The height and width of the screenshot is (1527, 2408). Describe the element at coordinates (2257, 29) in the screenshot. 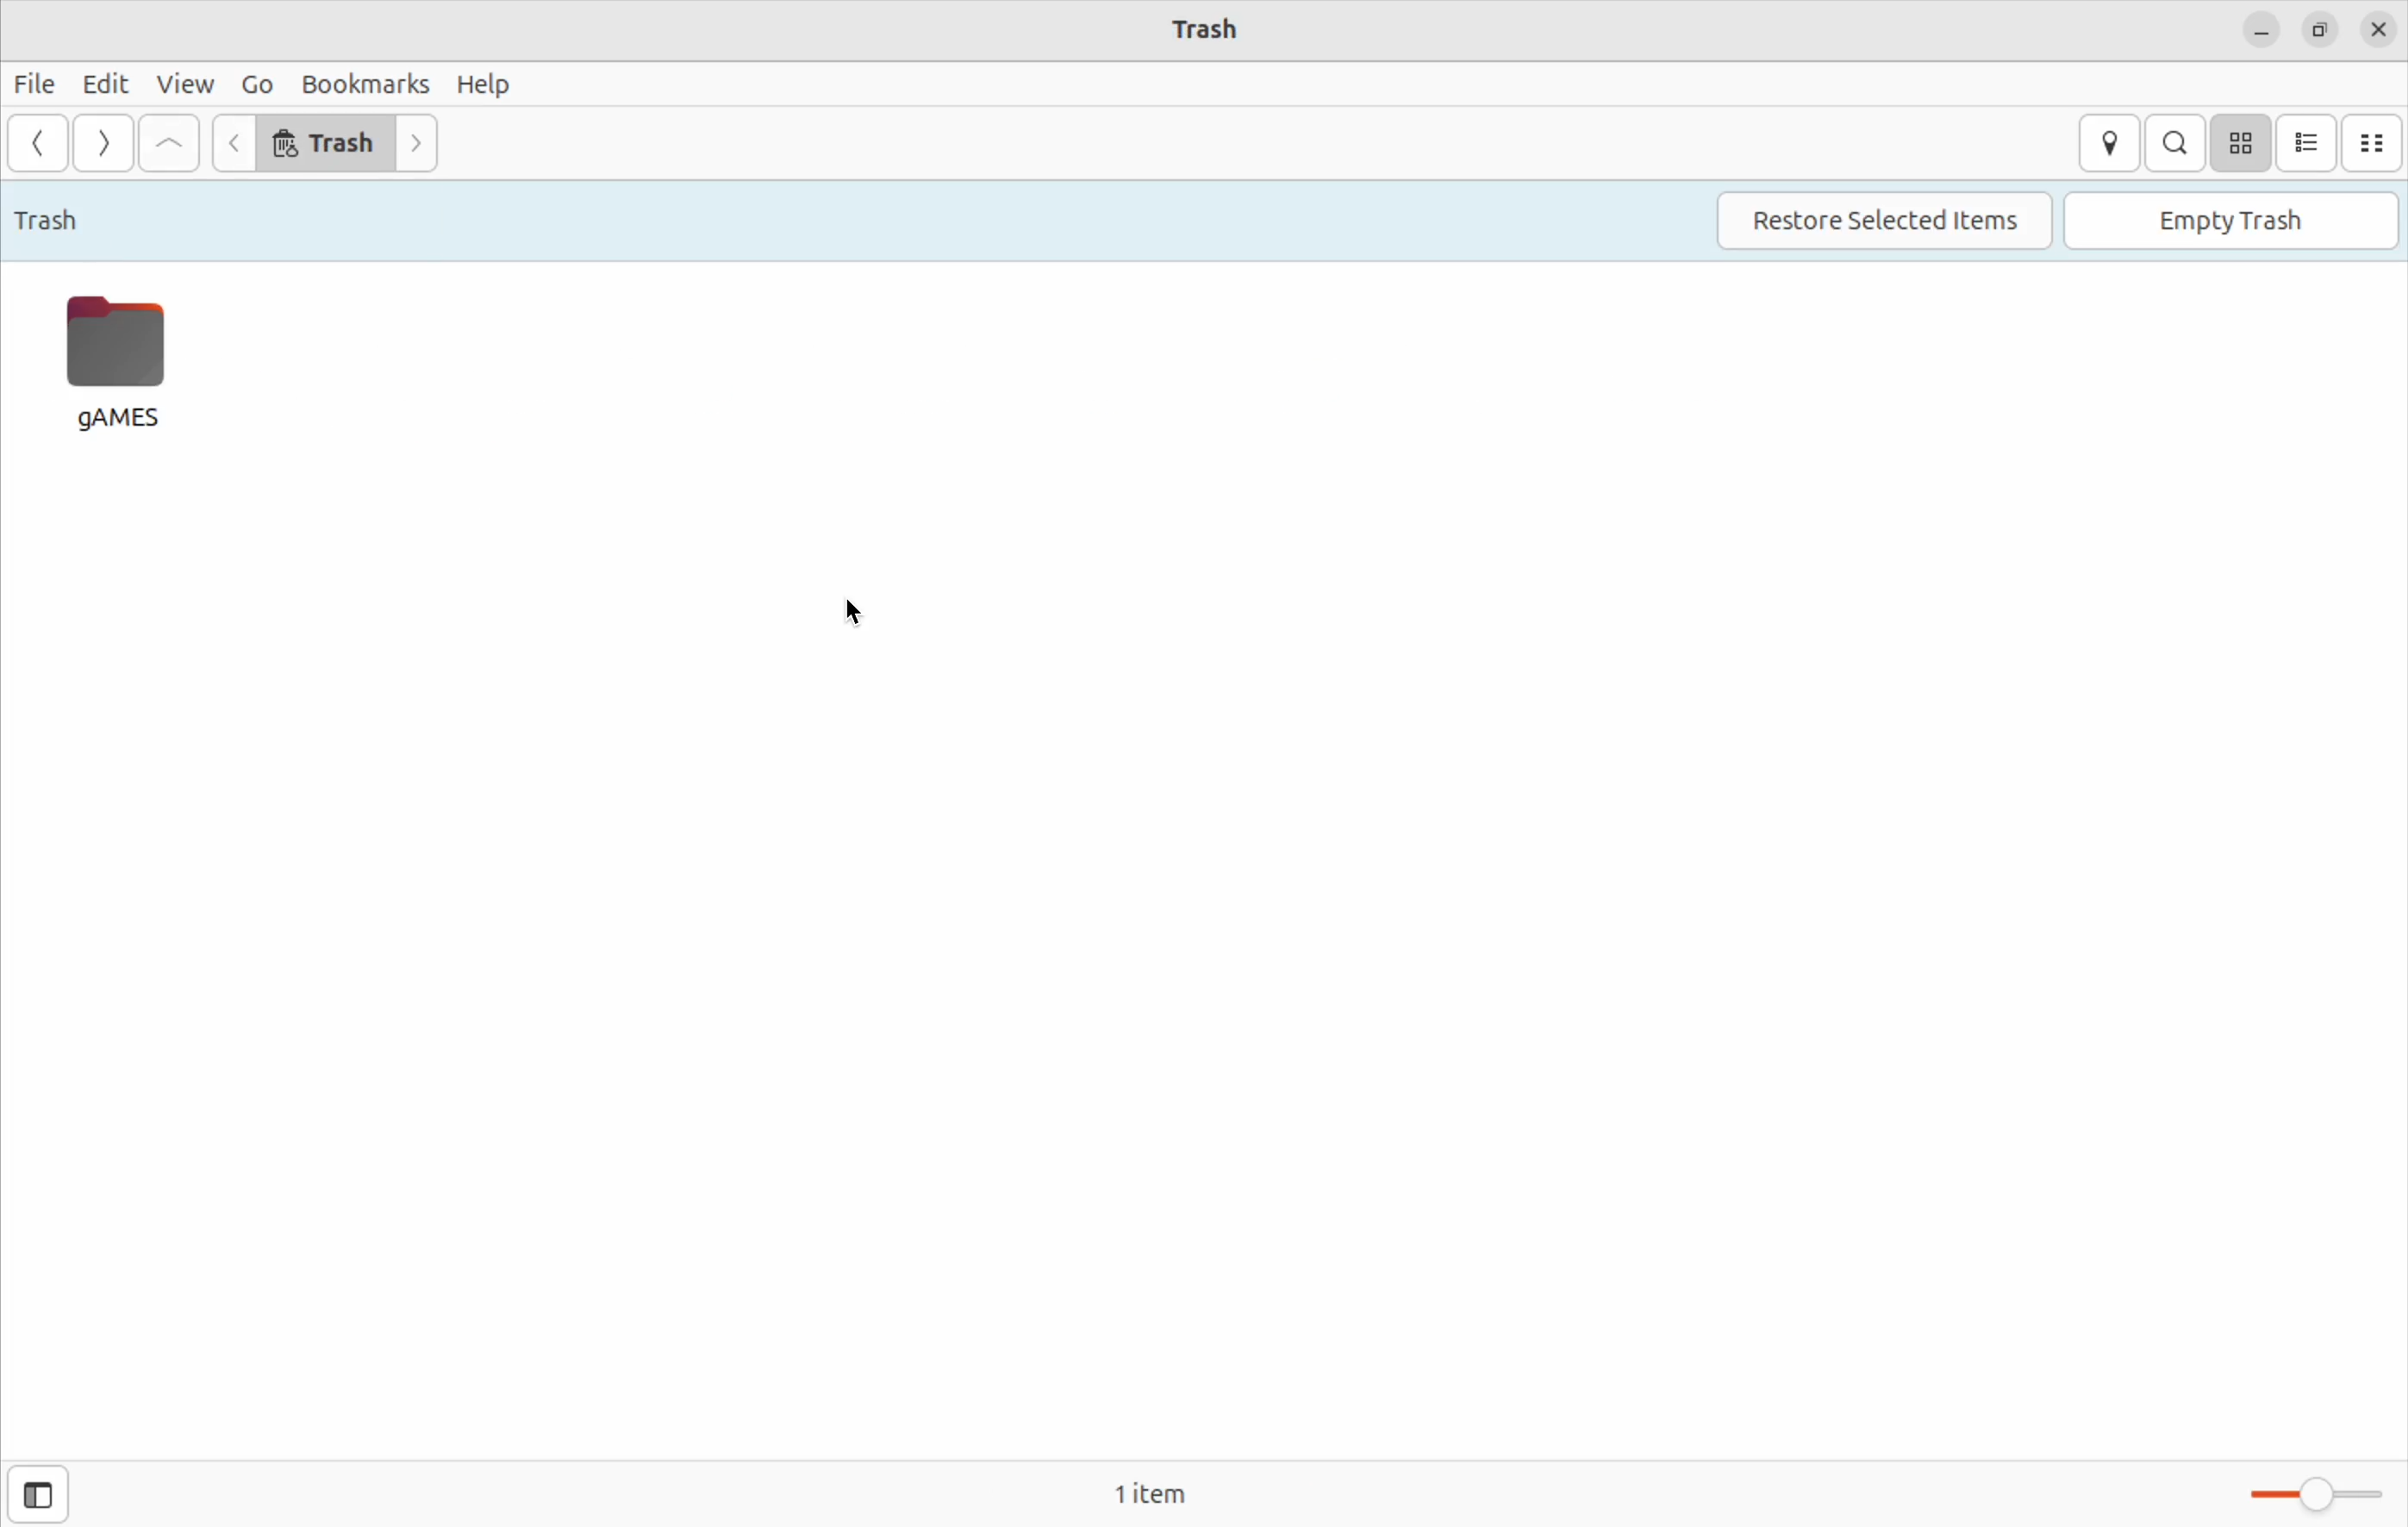

I see `minimize` at that location.